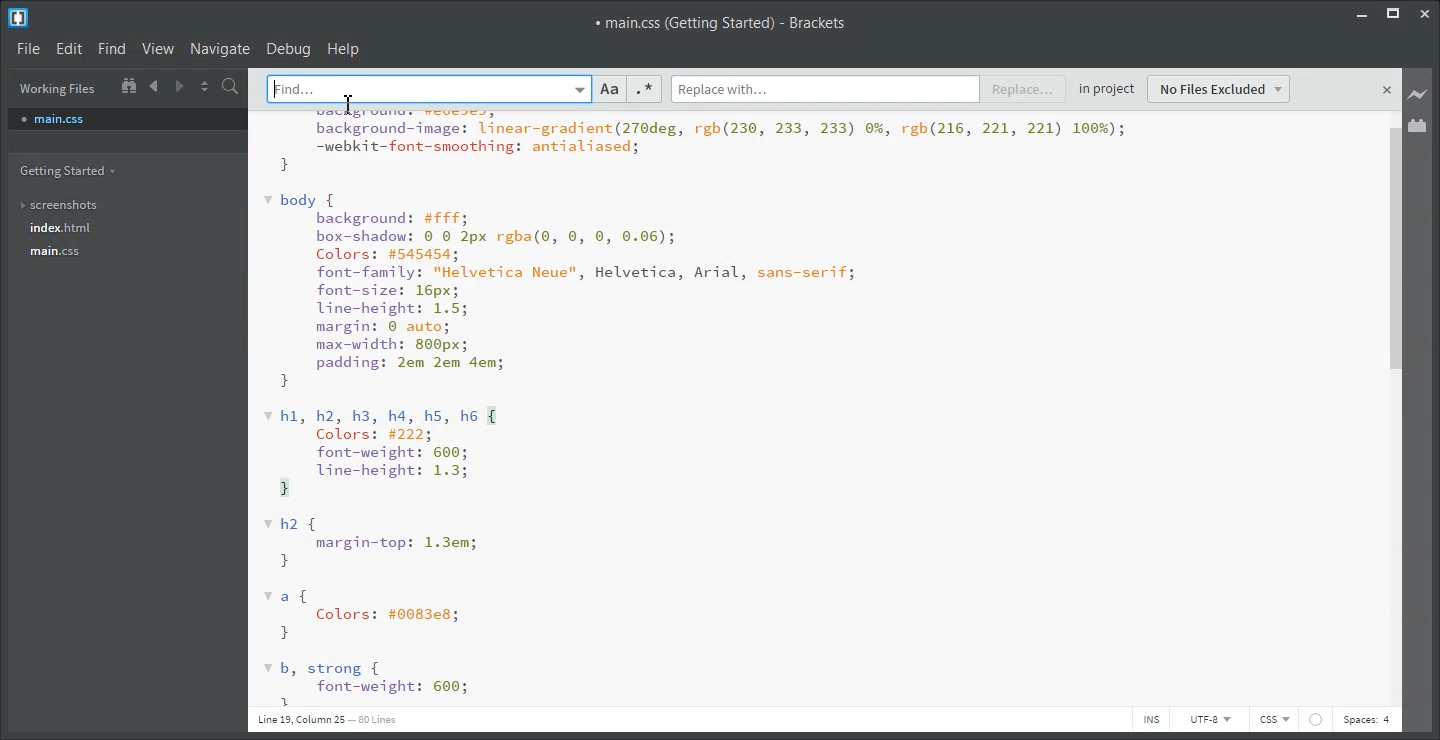  I want to click on close, so click(1387, 90).